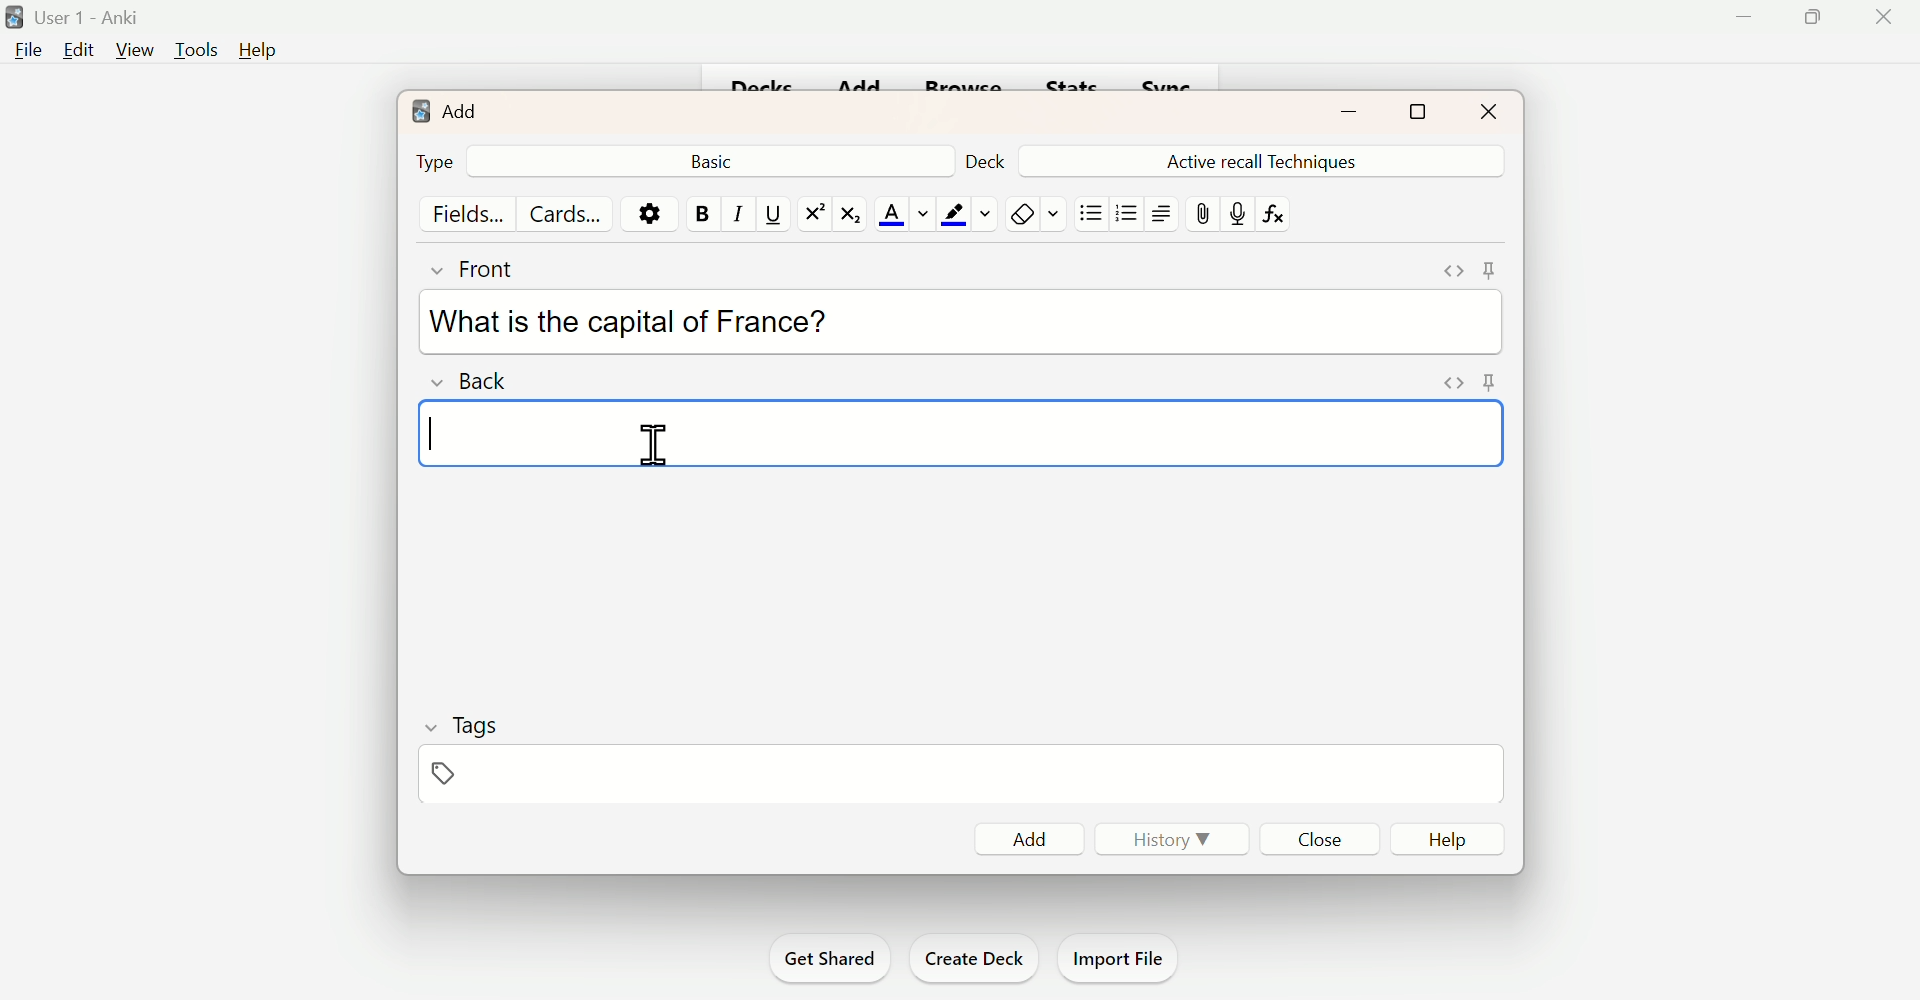 Image resolution: width=1920 pixels, height=1000 pixels. Describe the element at coordinates (468, 751) in the screenshot. I see `Tags` at that location.